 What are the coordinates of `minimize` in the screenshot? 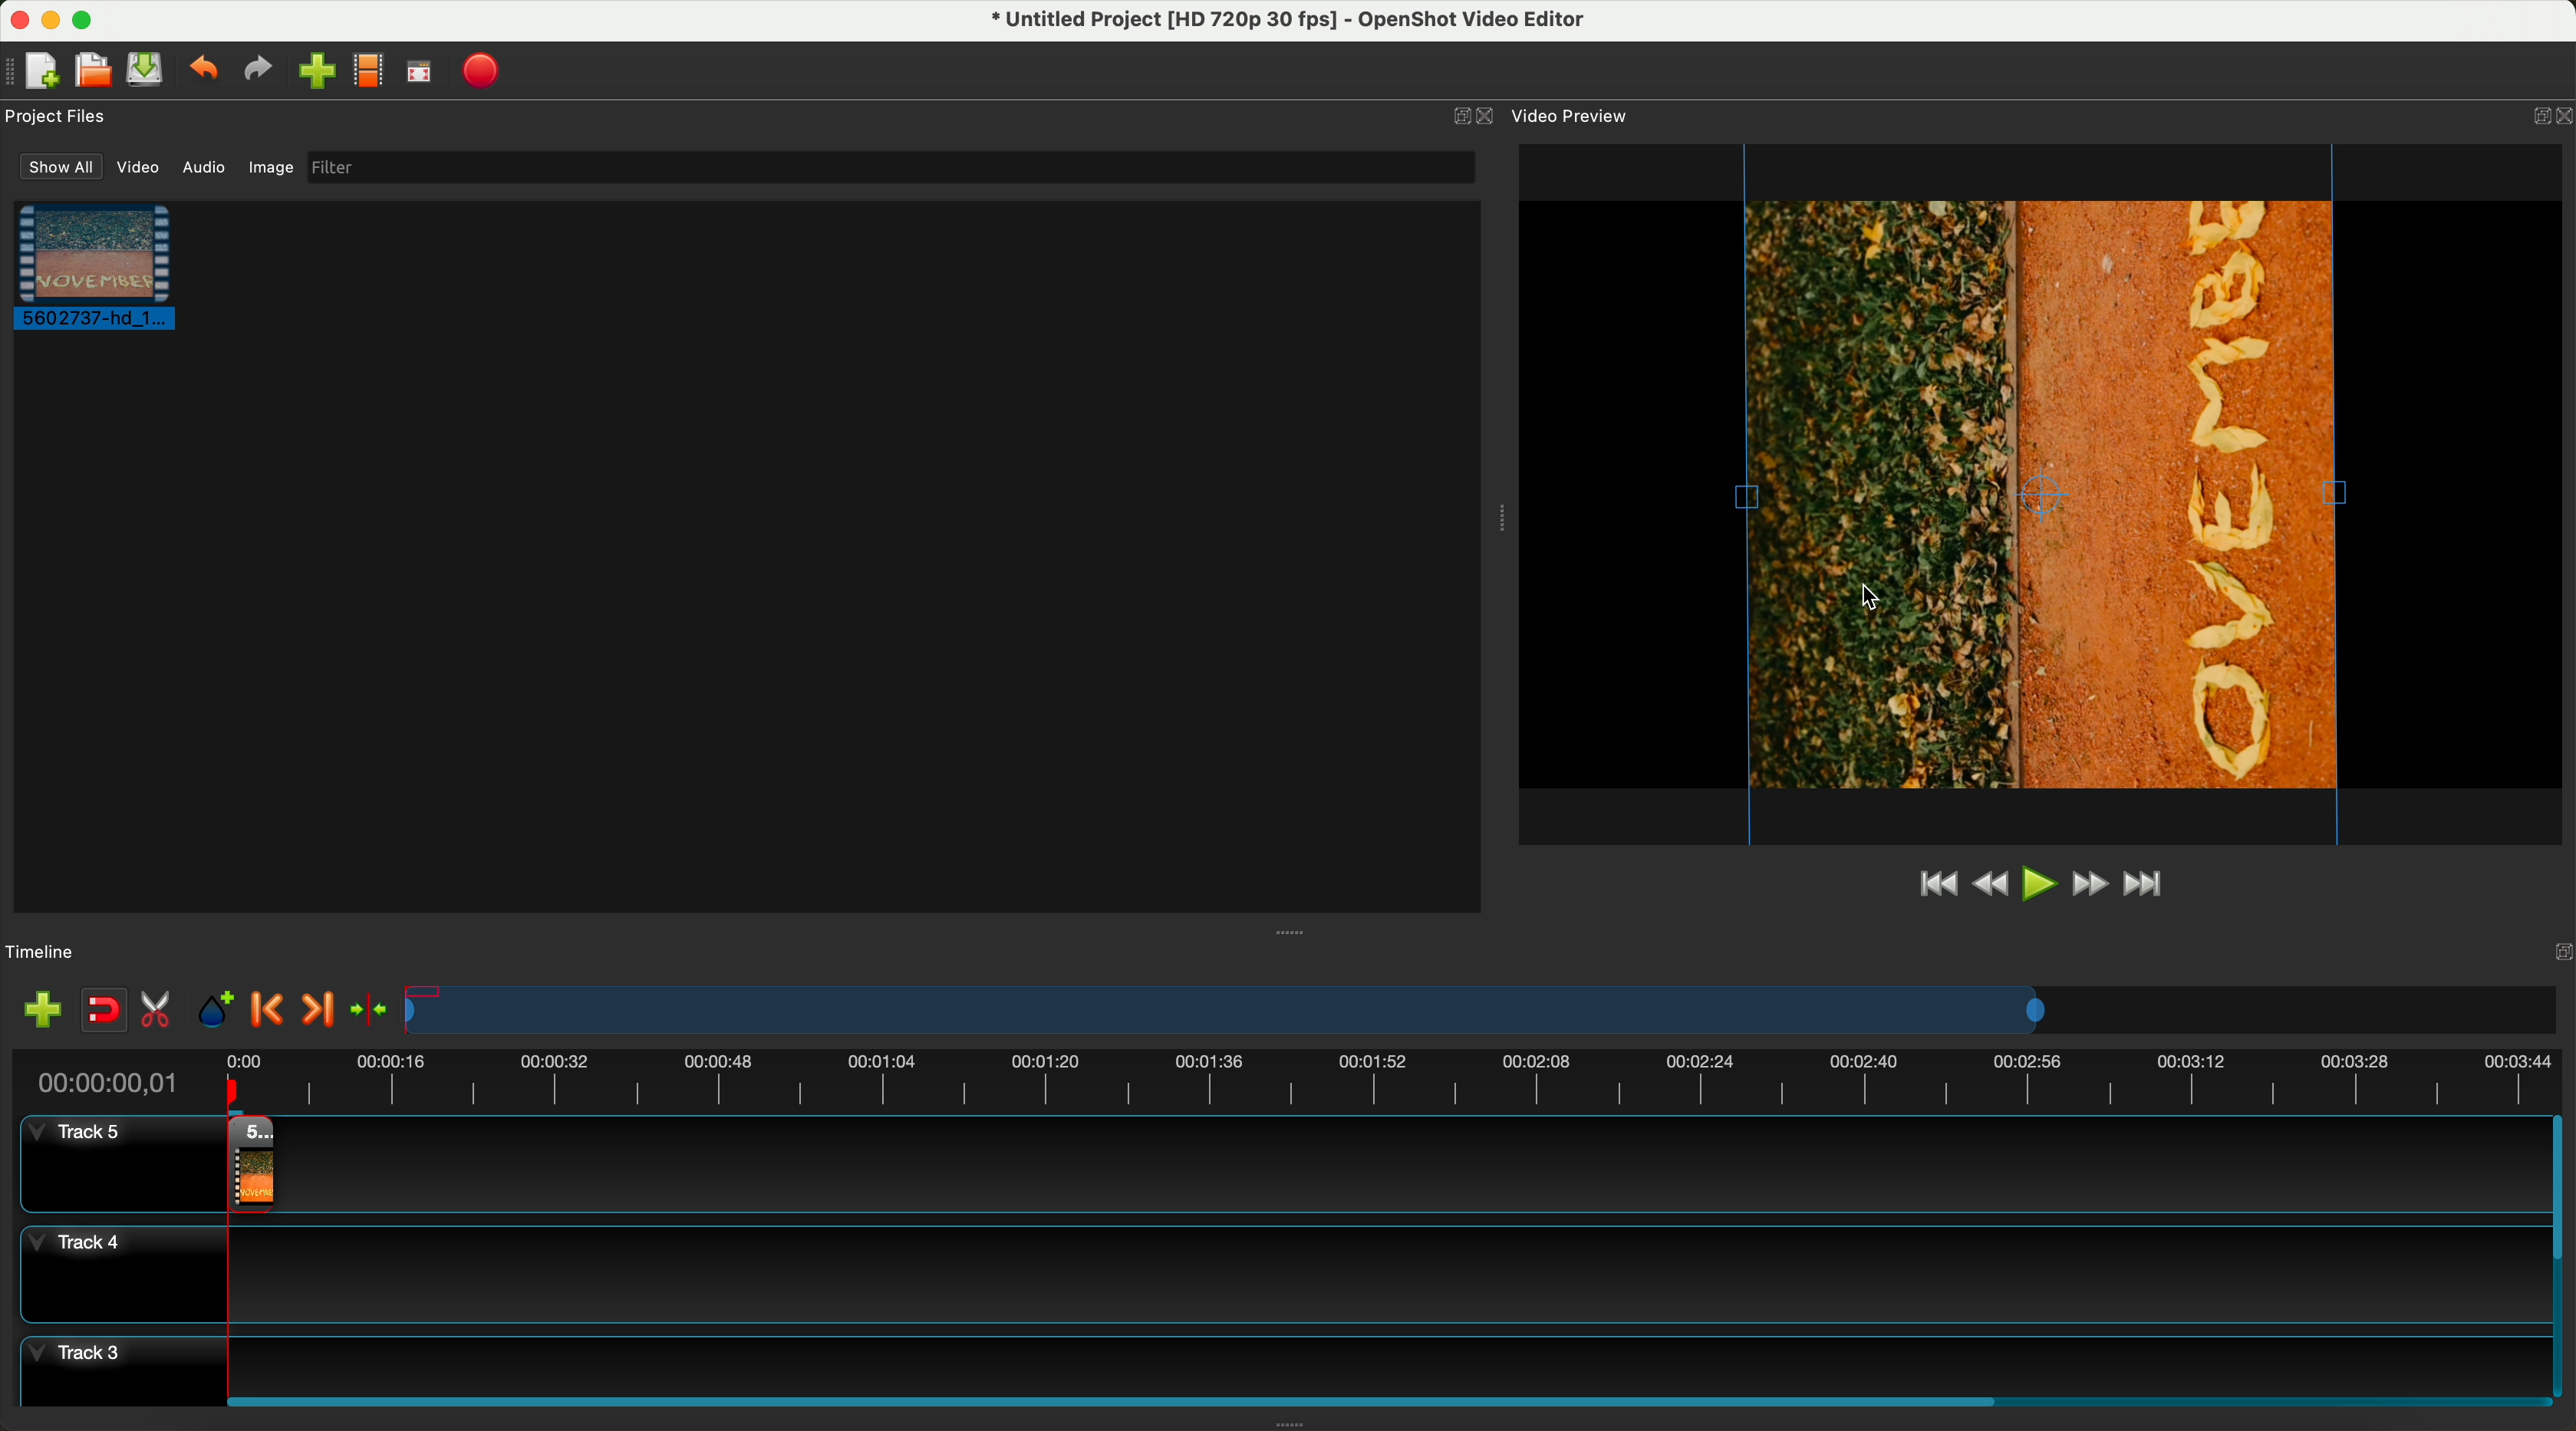 It's located at (1450, 118).